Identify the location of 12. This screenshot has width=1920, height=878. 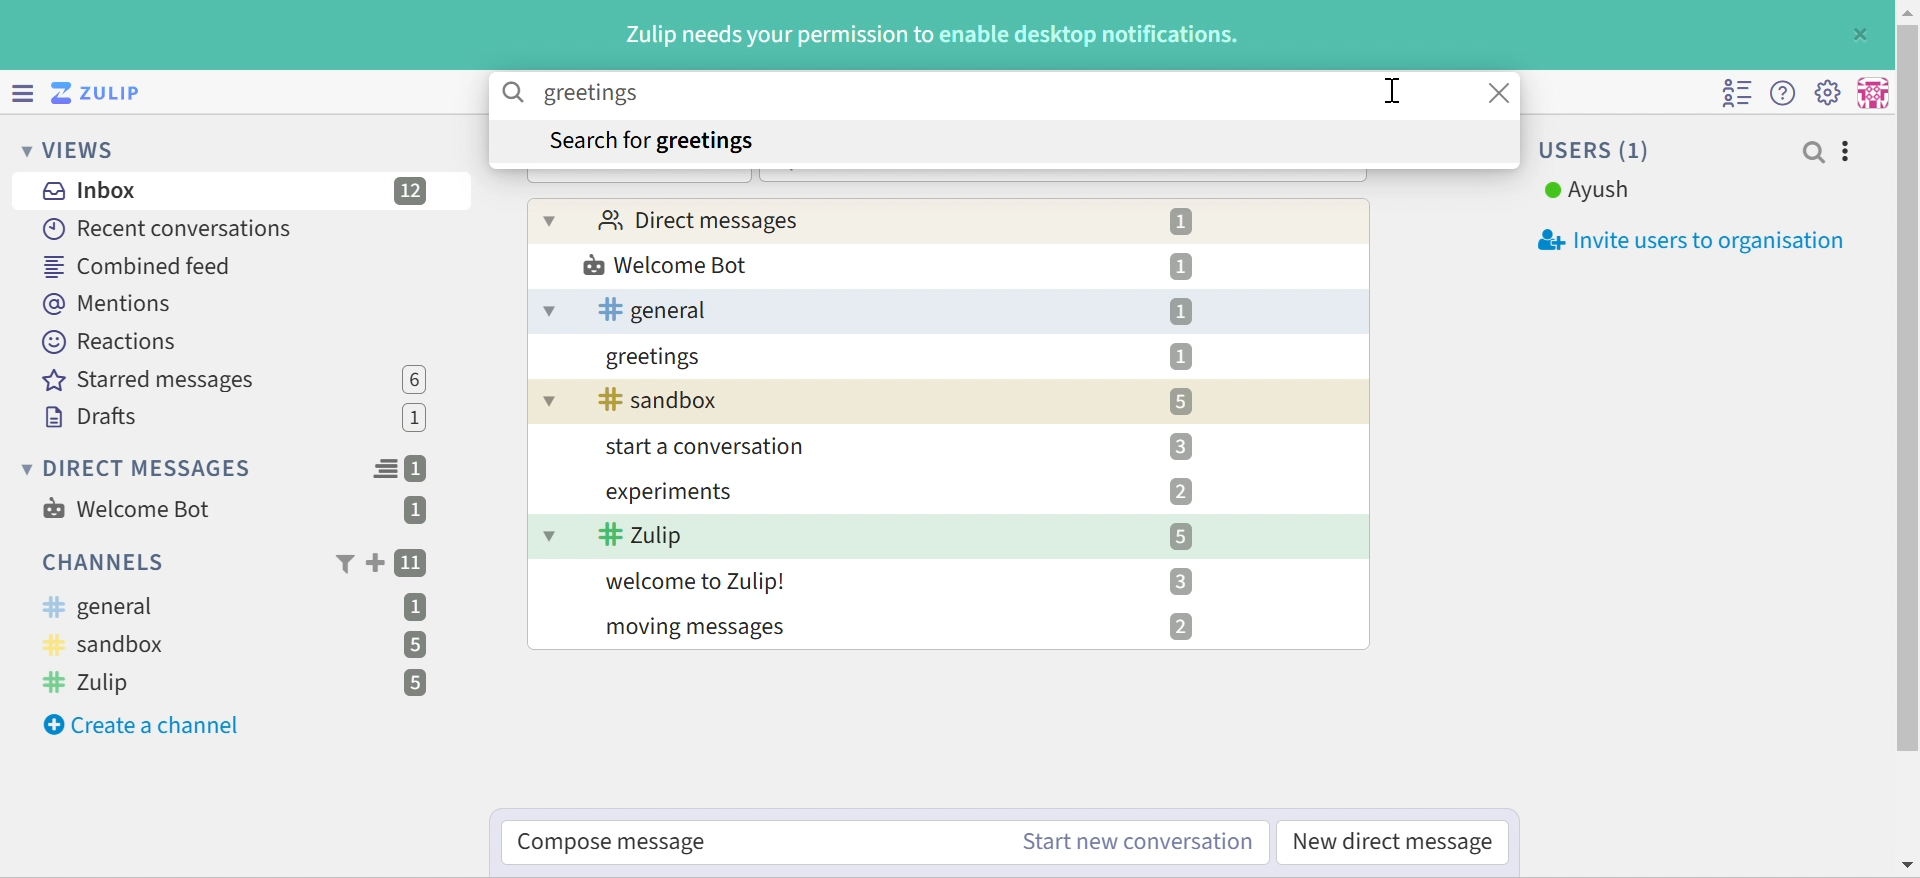
(412, 191).